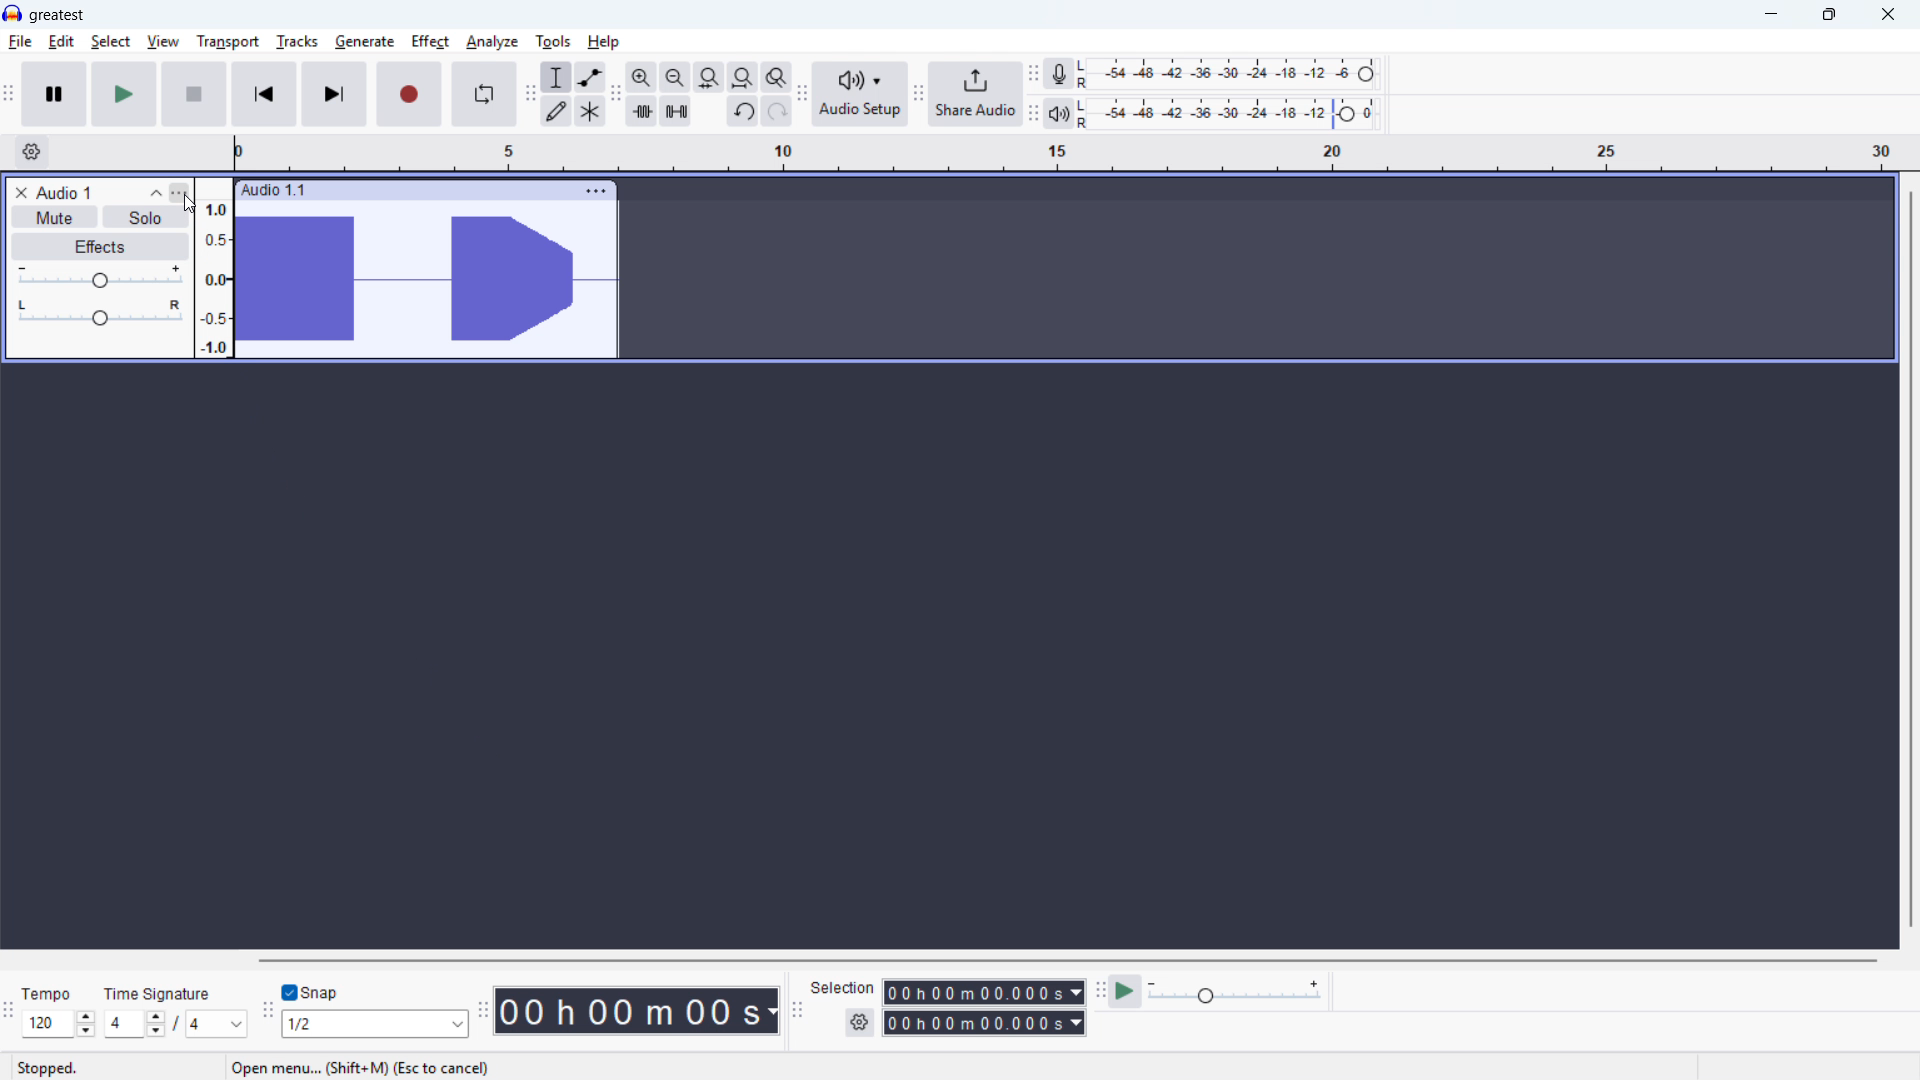  I want to click on open menu... (shift + M) (esc to cancel), so click(360, 1068).